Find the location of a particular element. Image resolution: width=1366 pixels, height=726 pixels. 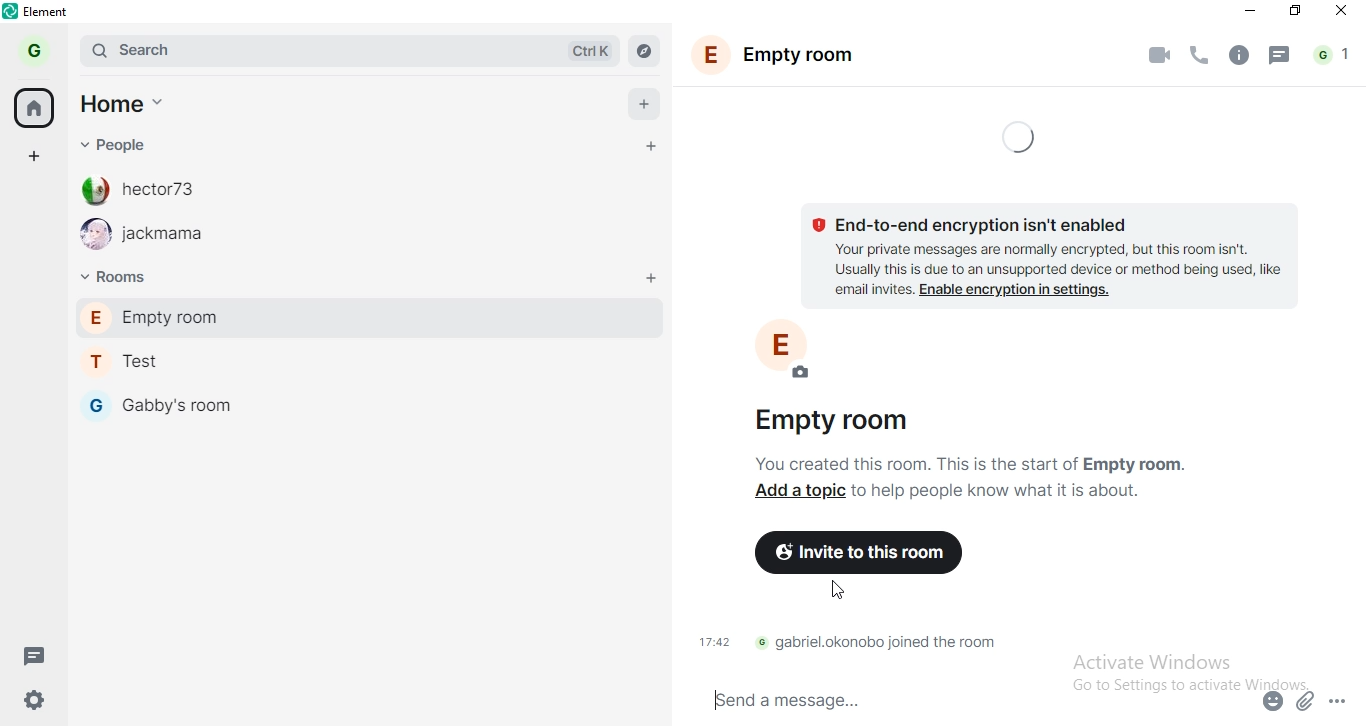

notification is located at coordinates (1333, 53).